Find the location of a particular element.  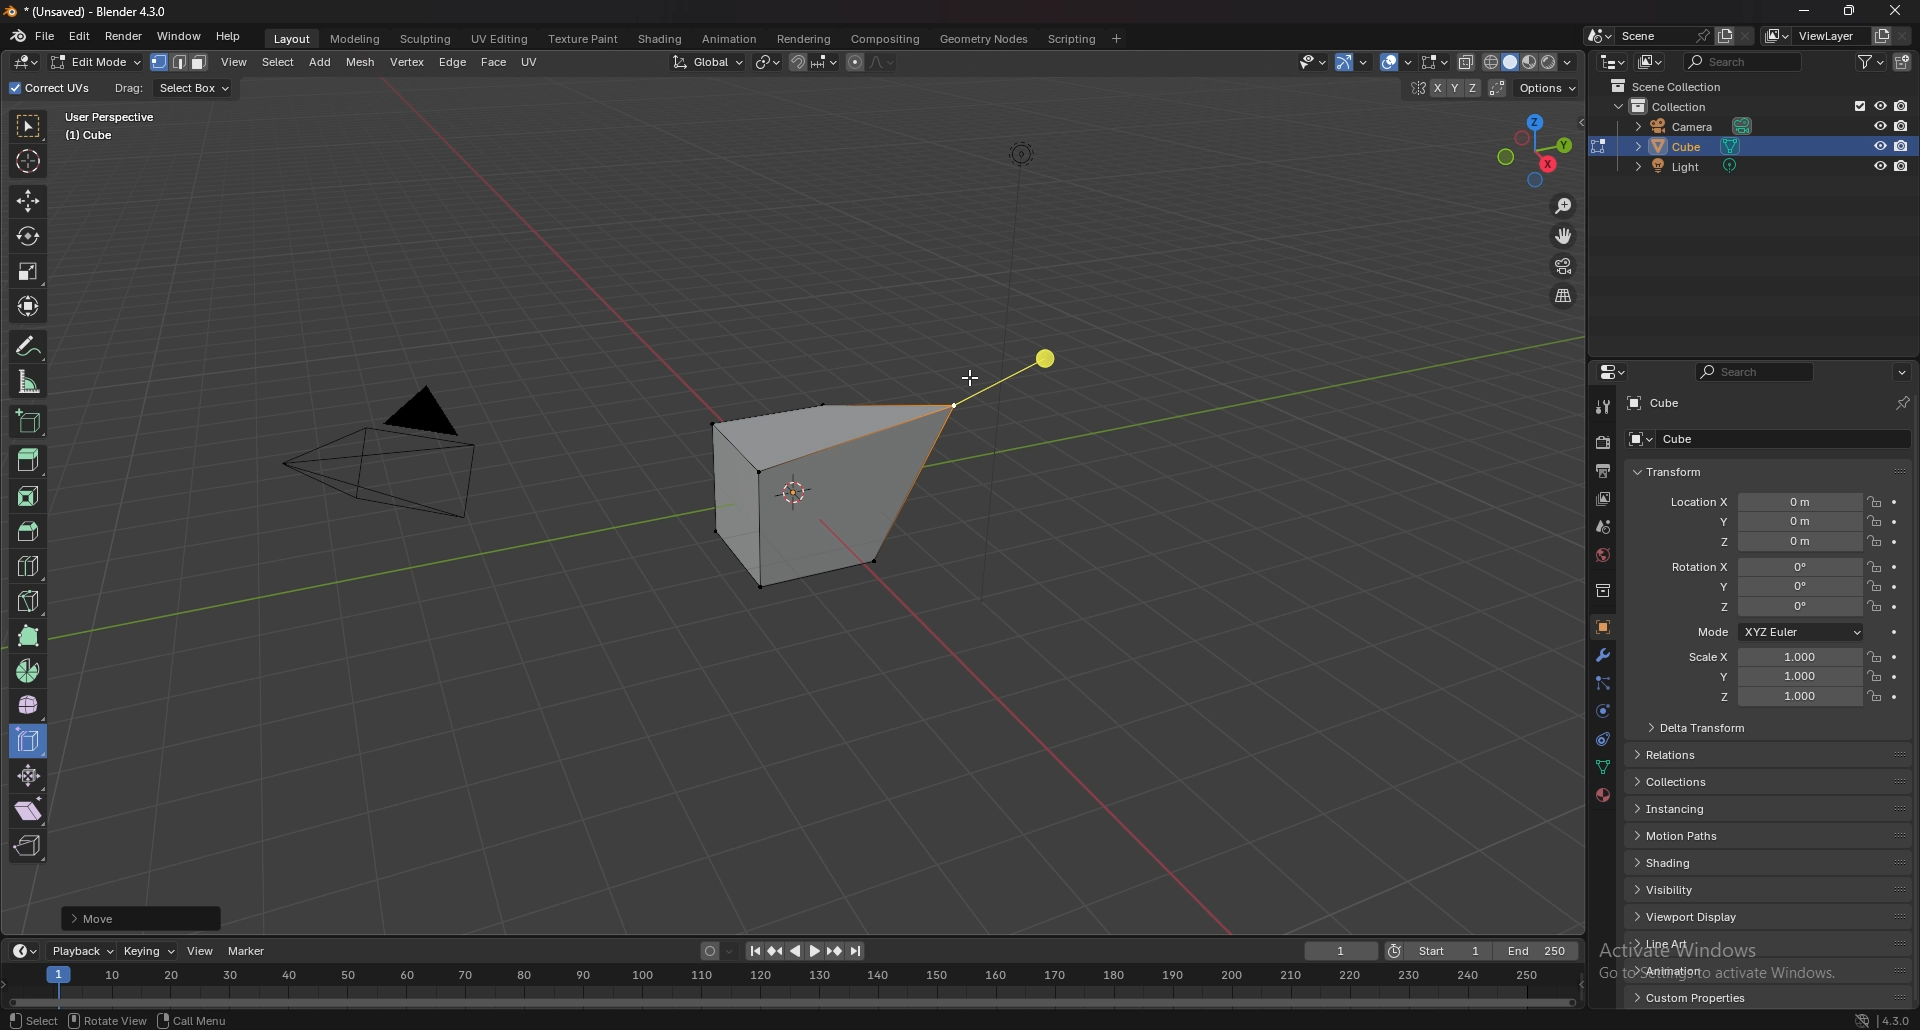

jump to keyframe is located at coordinates (776, 951).